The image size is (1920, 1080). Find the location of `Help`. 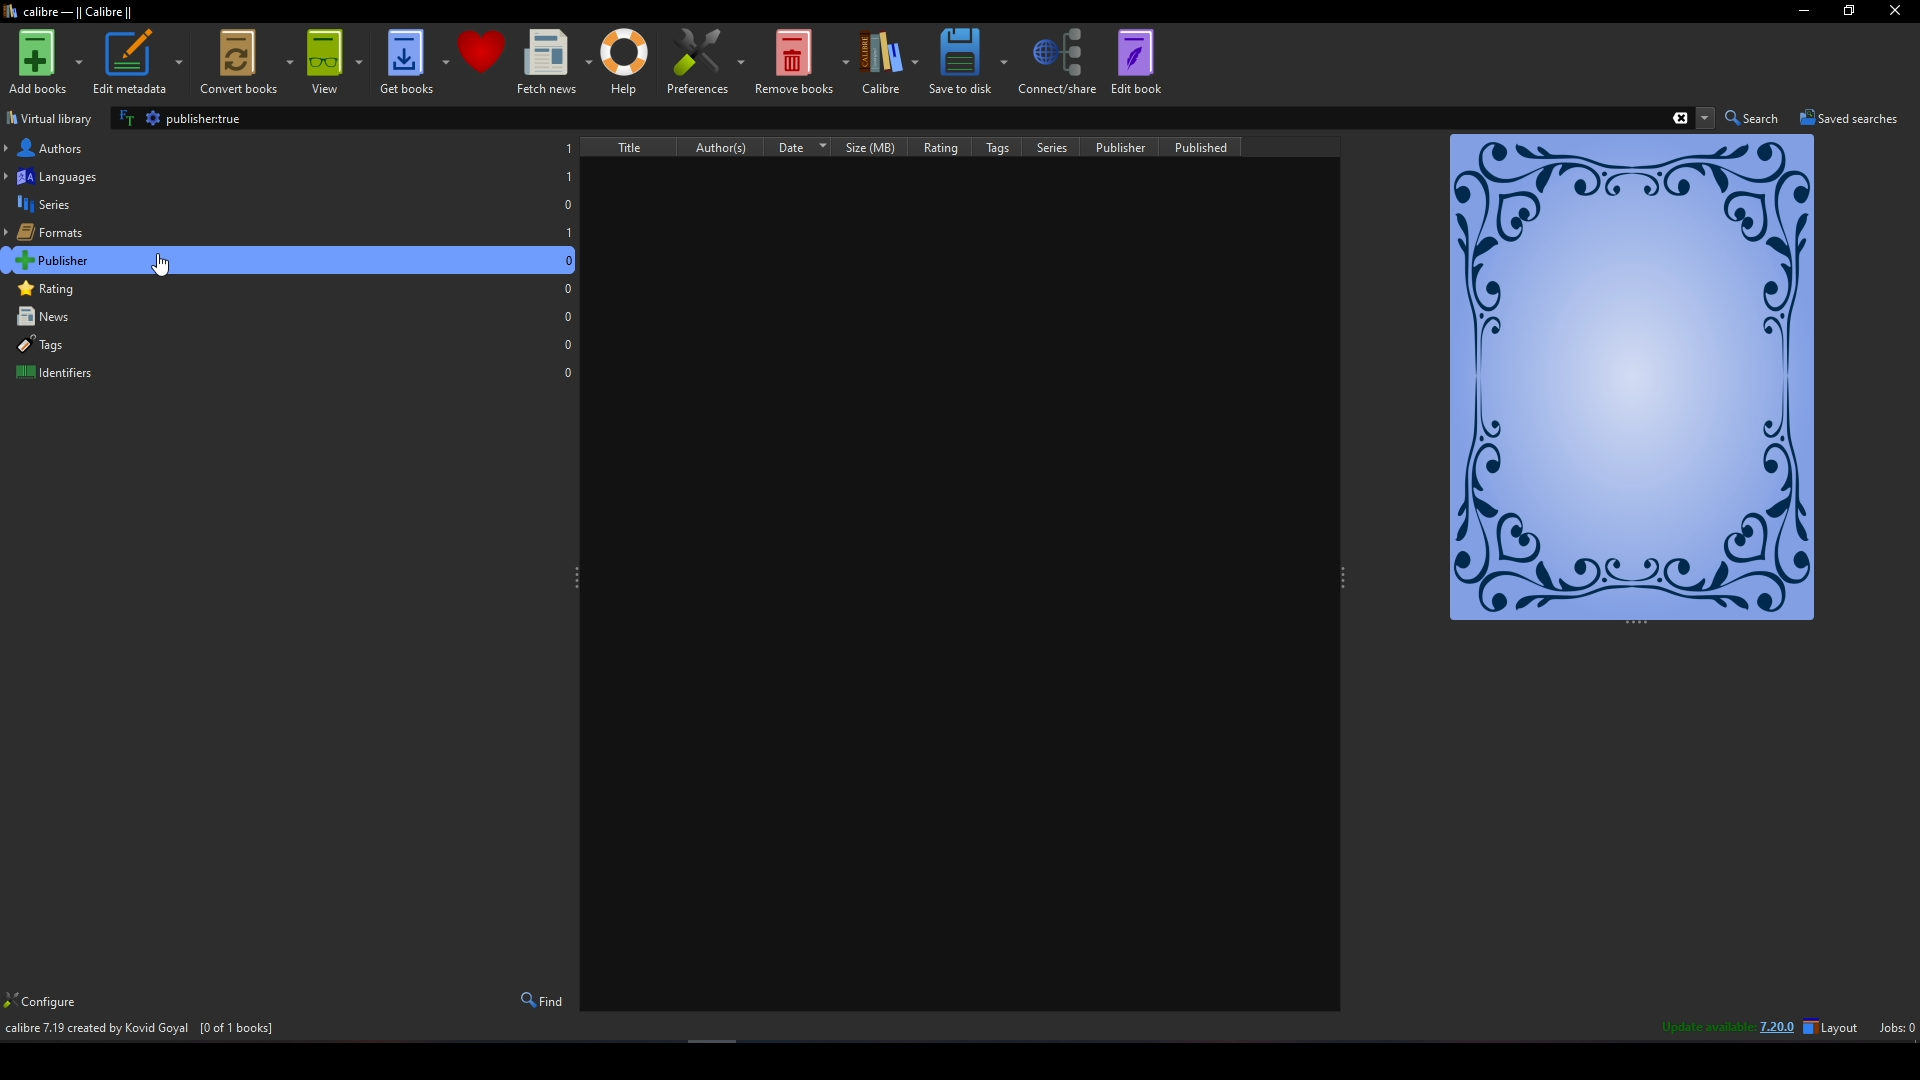

Help is located at coordinates (625, 61).